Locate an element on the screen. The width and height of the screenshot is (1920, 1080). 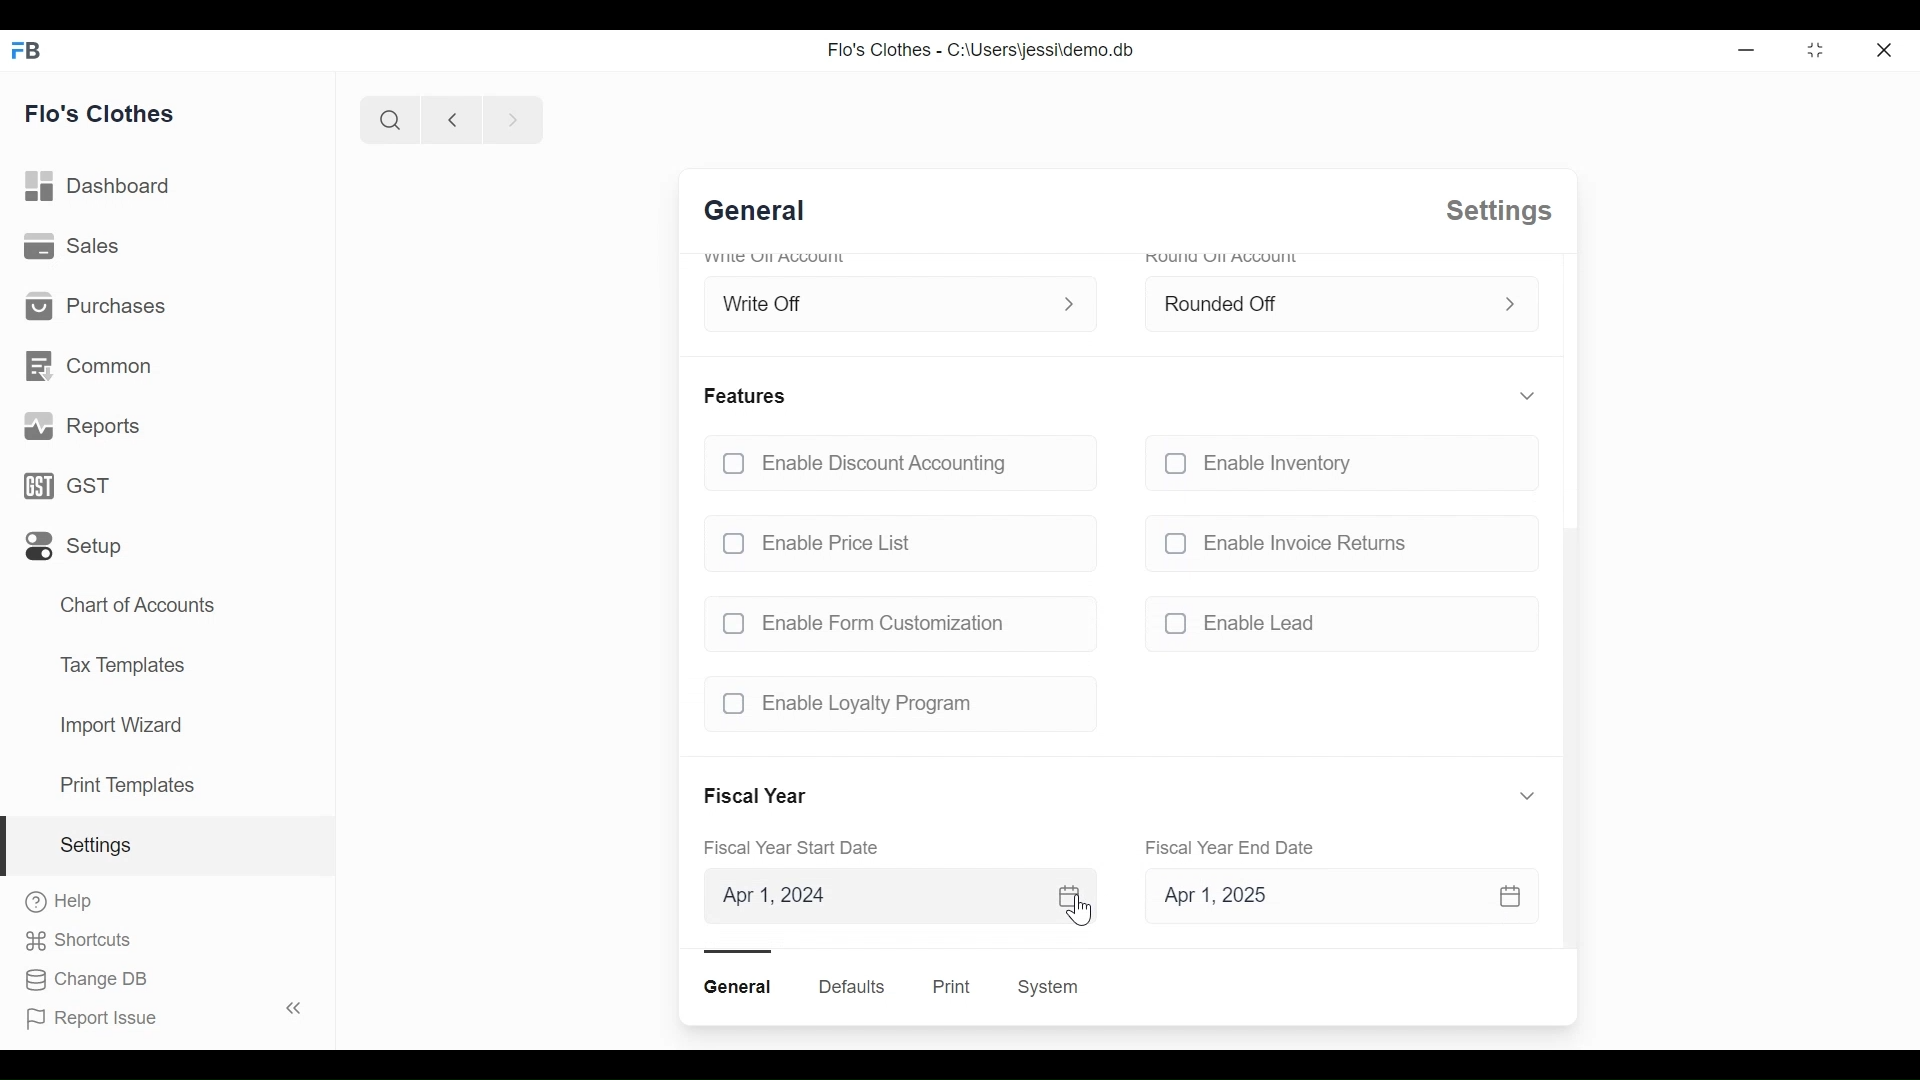
Sales is located at coordinates (73, 247).